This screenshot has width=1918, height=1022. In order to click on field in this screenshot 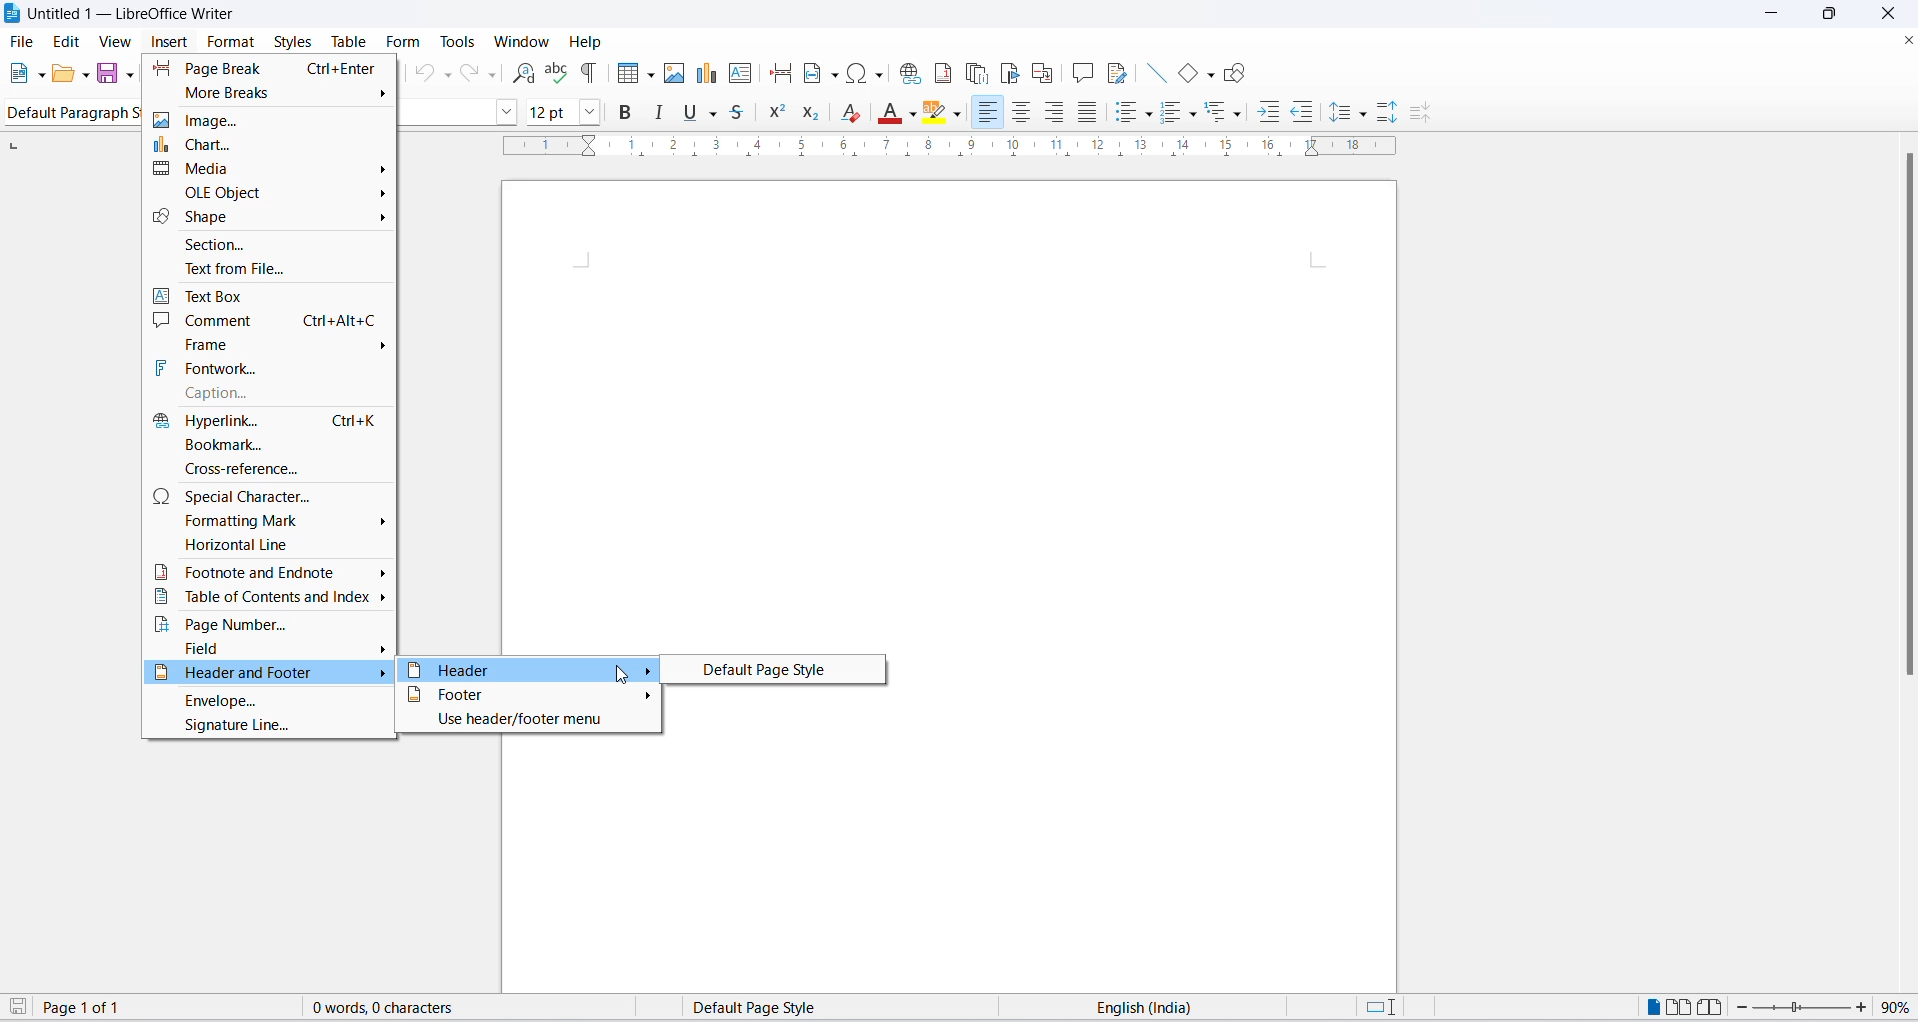, I will do `click(272, 649)`.